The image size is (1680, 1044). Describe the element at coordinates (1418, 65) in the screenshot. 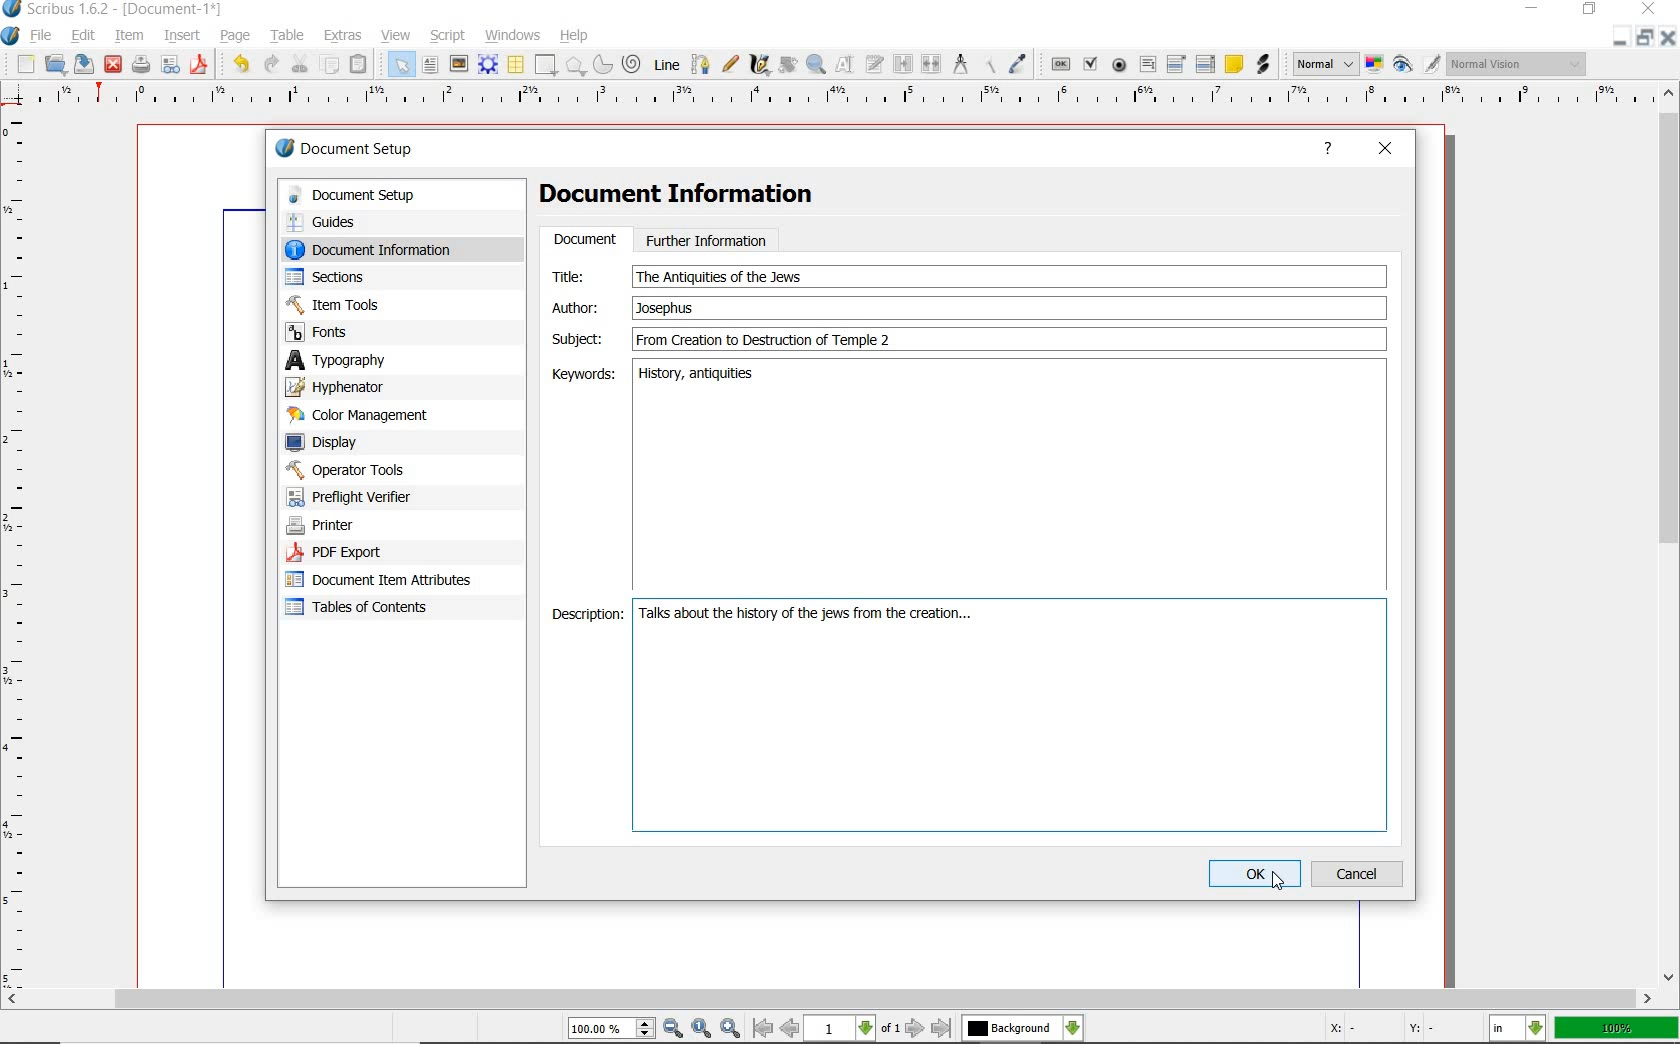

I see `preview mode` at that location.